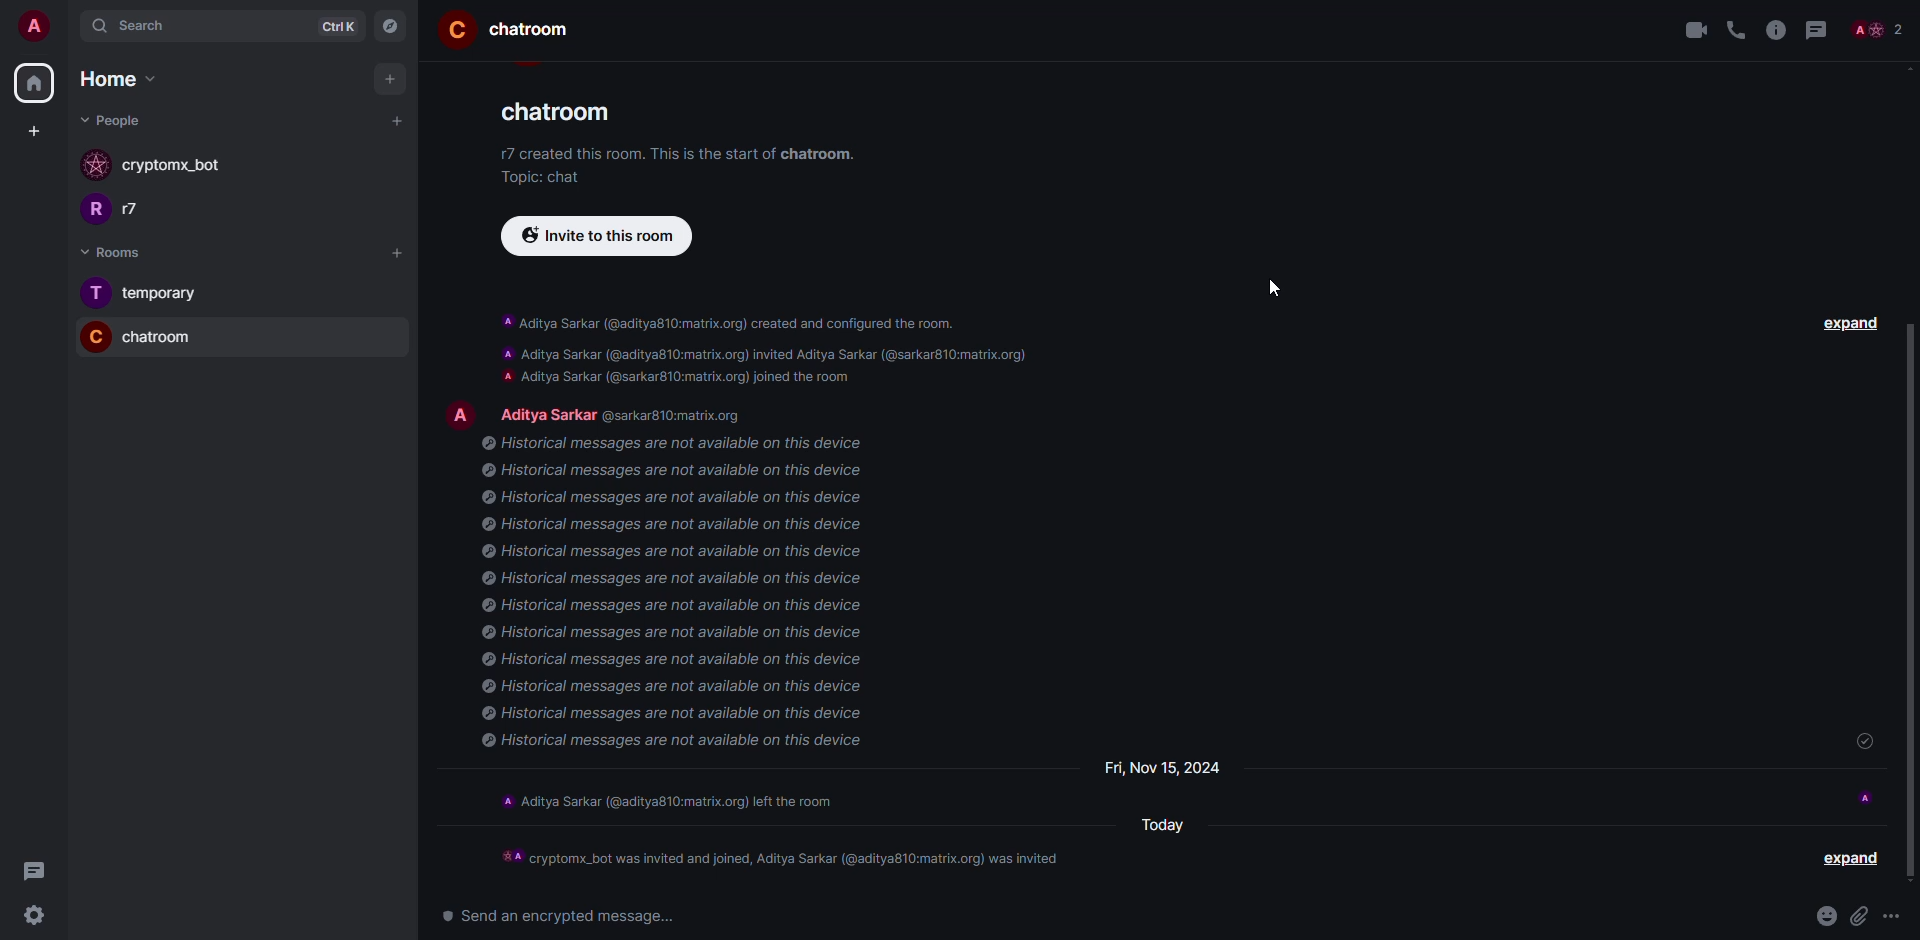 The height and width of the screenshot is (940, 1920). I want to click on room, so click(563, 118).